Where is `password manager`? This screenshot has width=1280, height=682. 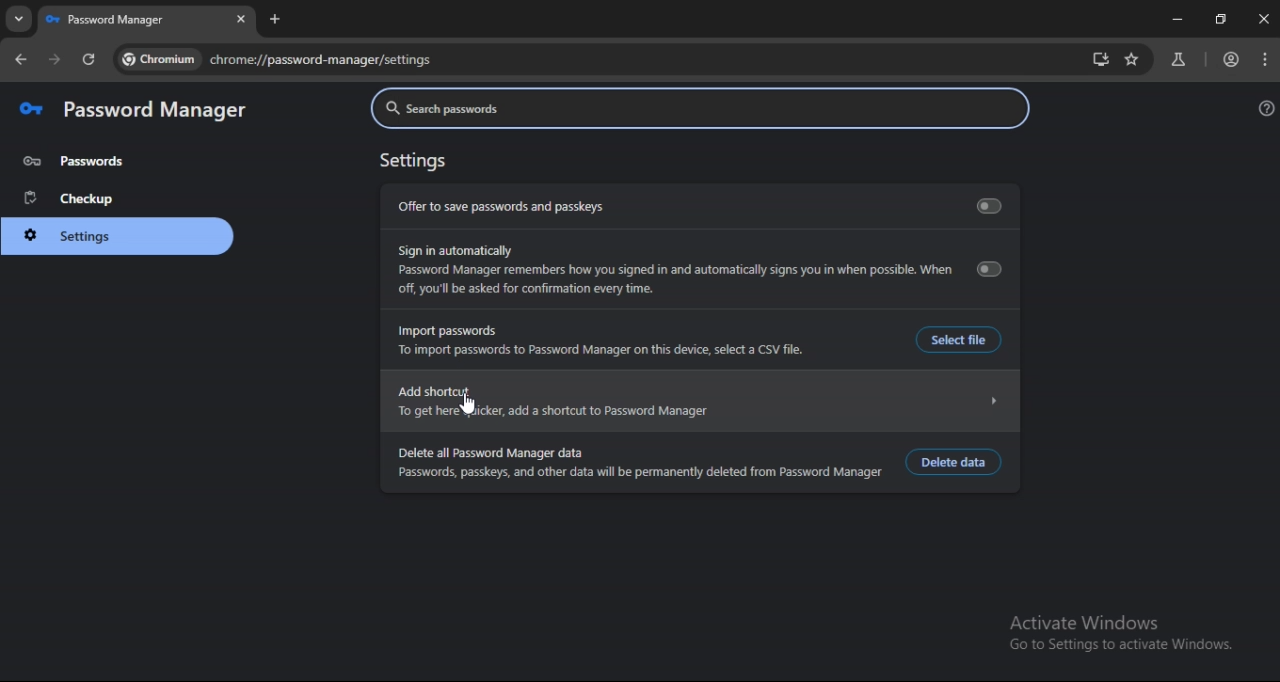
password manager is located at coordinates (134, 110).